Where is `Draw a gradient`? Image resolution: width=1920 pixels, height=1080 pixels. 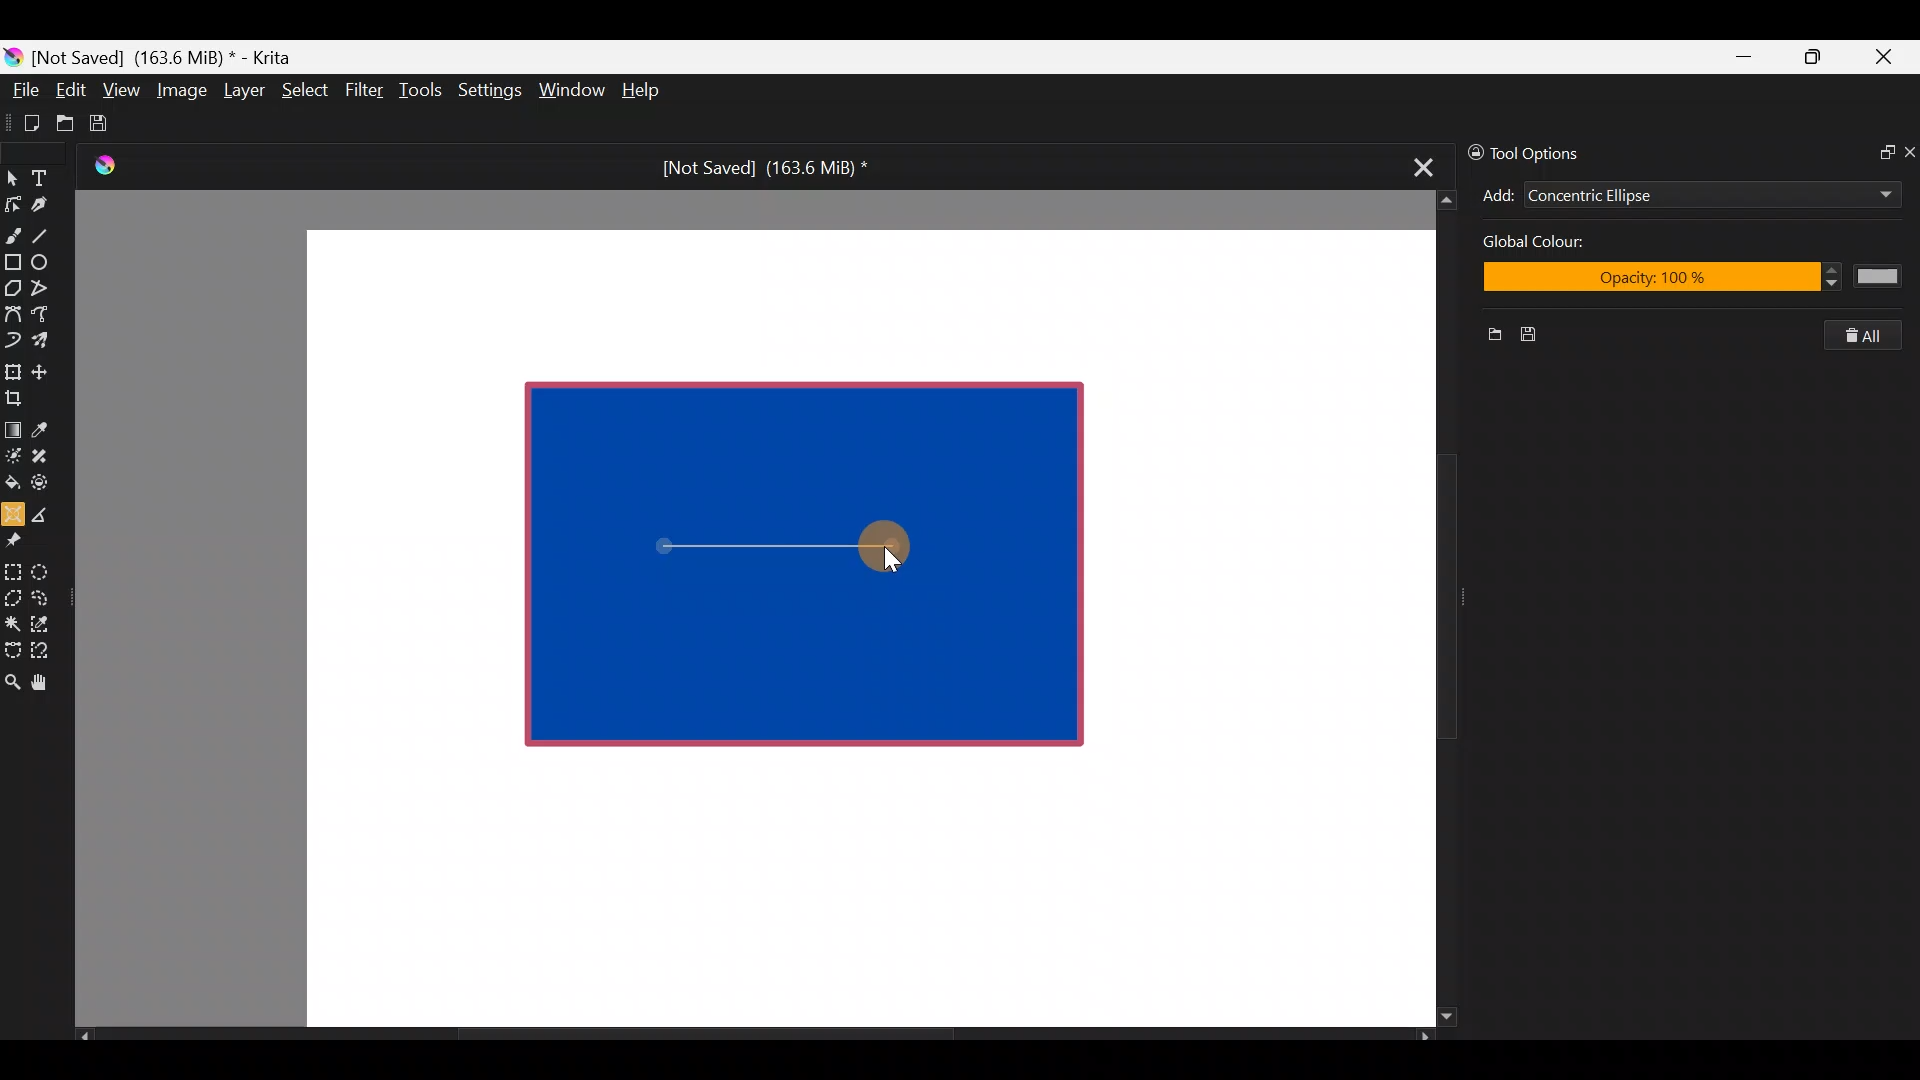
Draw a gradient is located at coordinates (12, 424).